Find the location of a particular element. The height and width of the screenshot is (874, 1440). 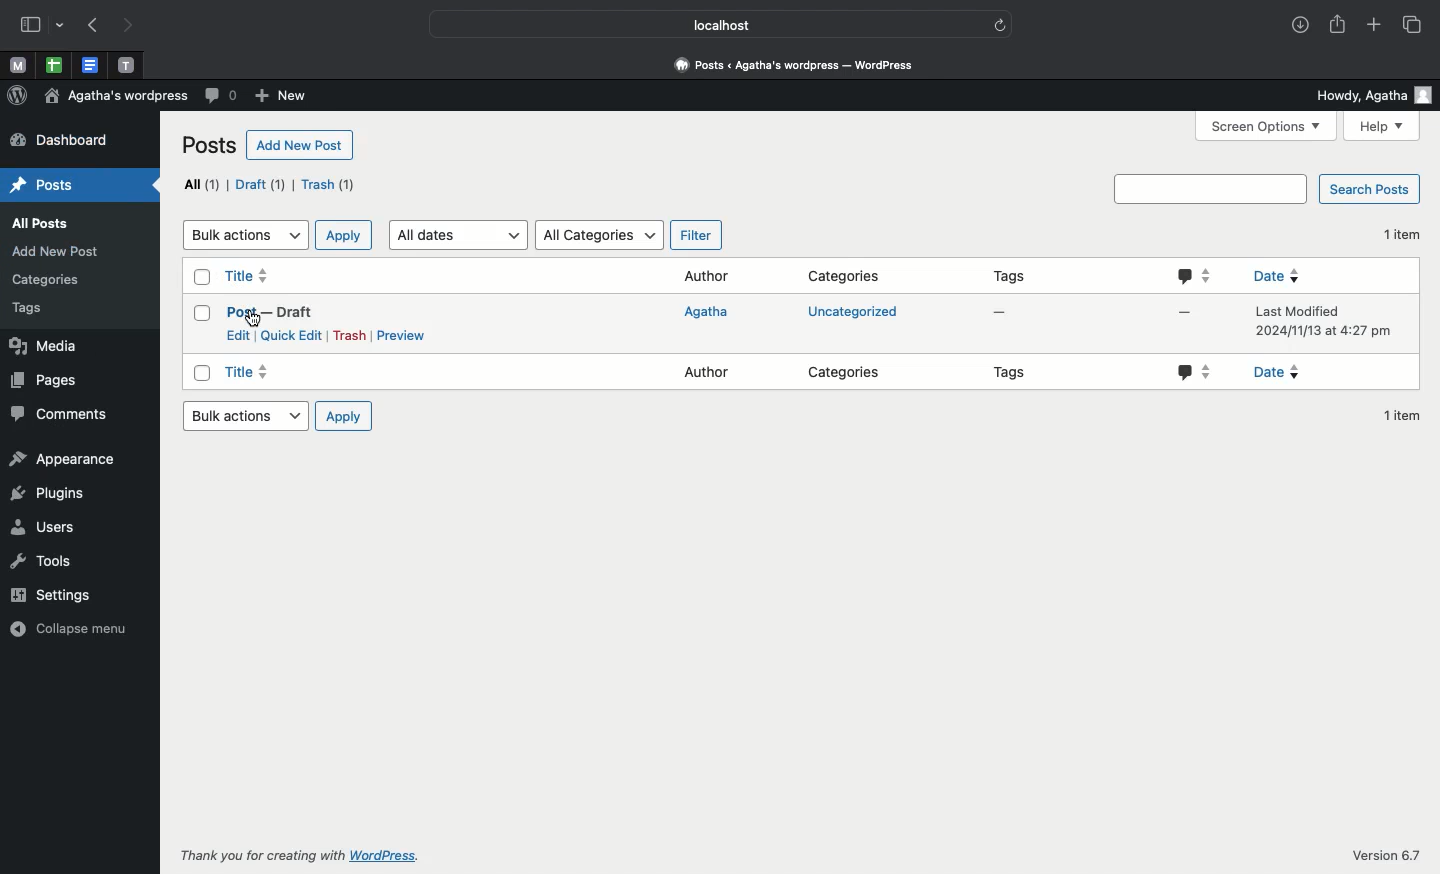

Posts is located at coordinates (211, 146).